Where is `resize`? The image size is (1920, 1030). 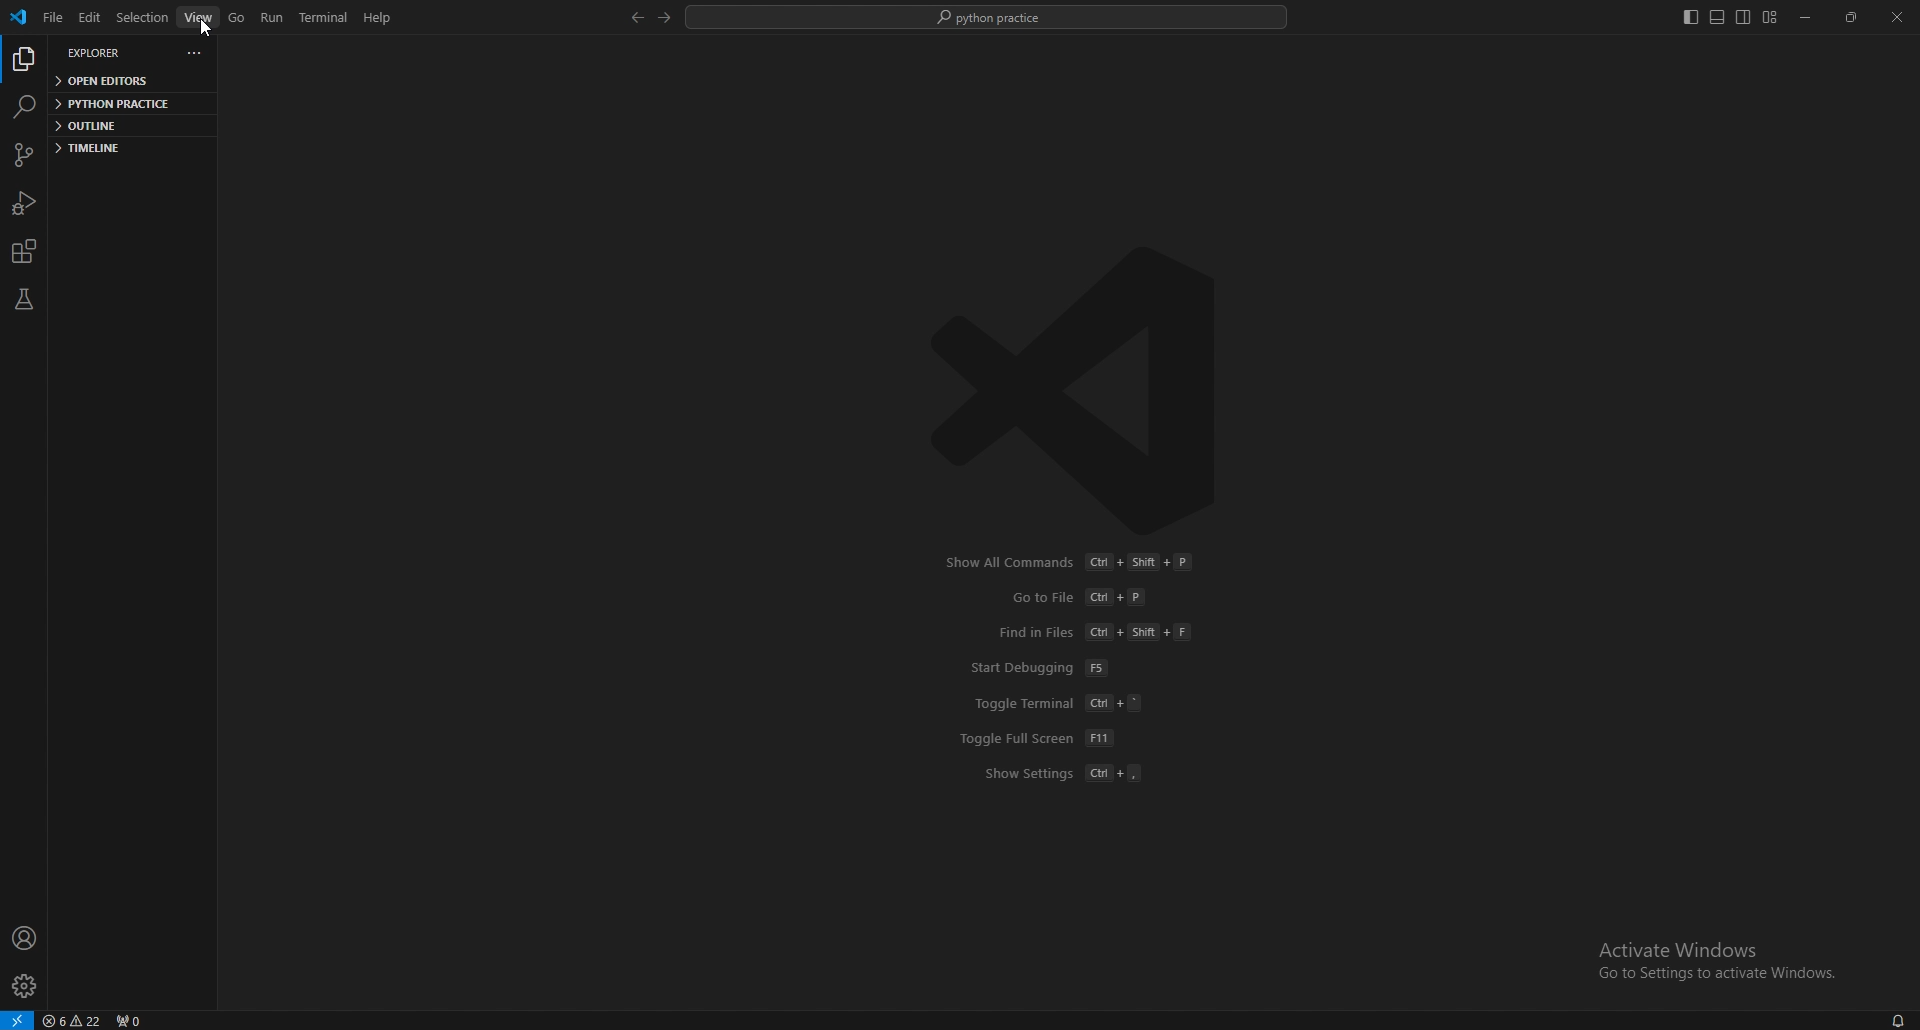 resize is located at coordinates (1850, 18).